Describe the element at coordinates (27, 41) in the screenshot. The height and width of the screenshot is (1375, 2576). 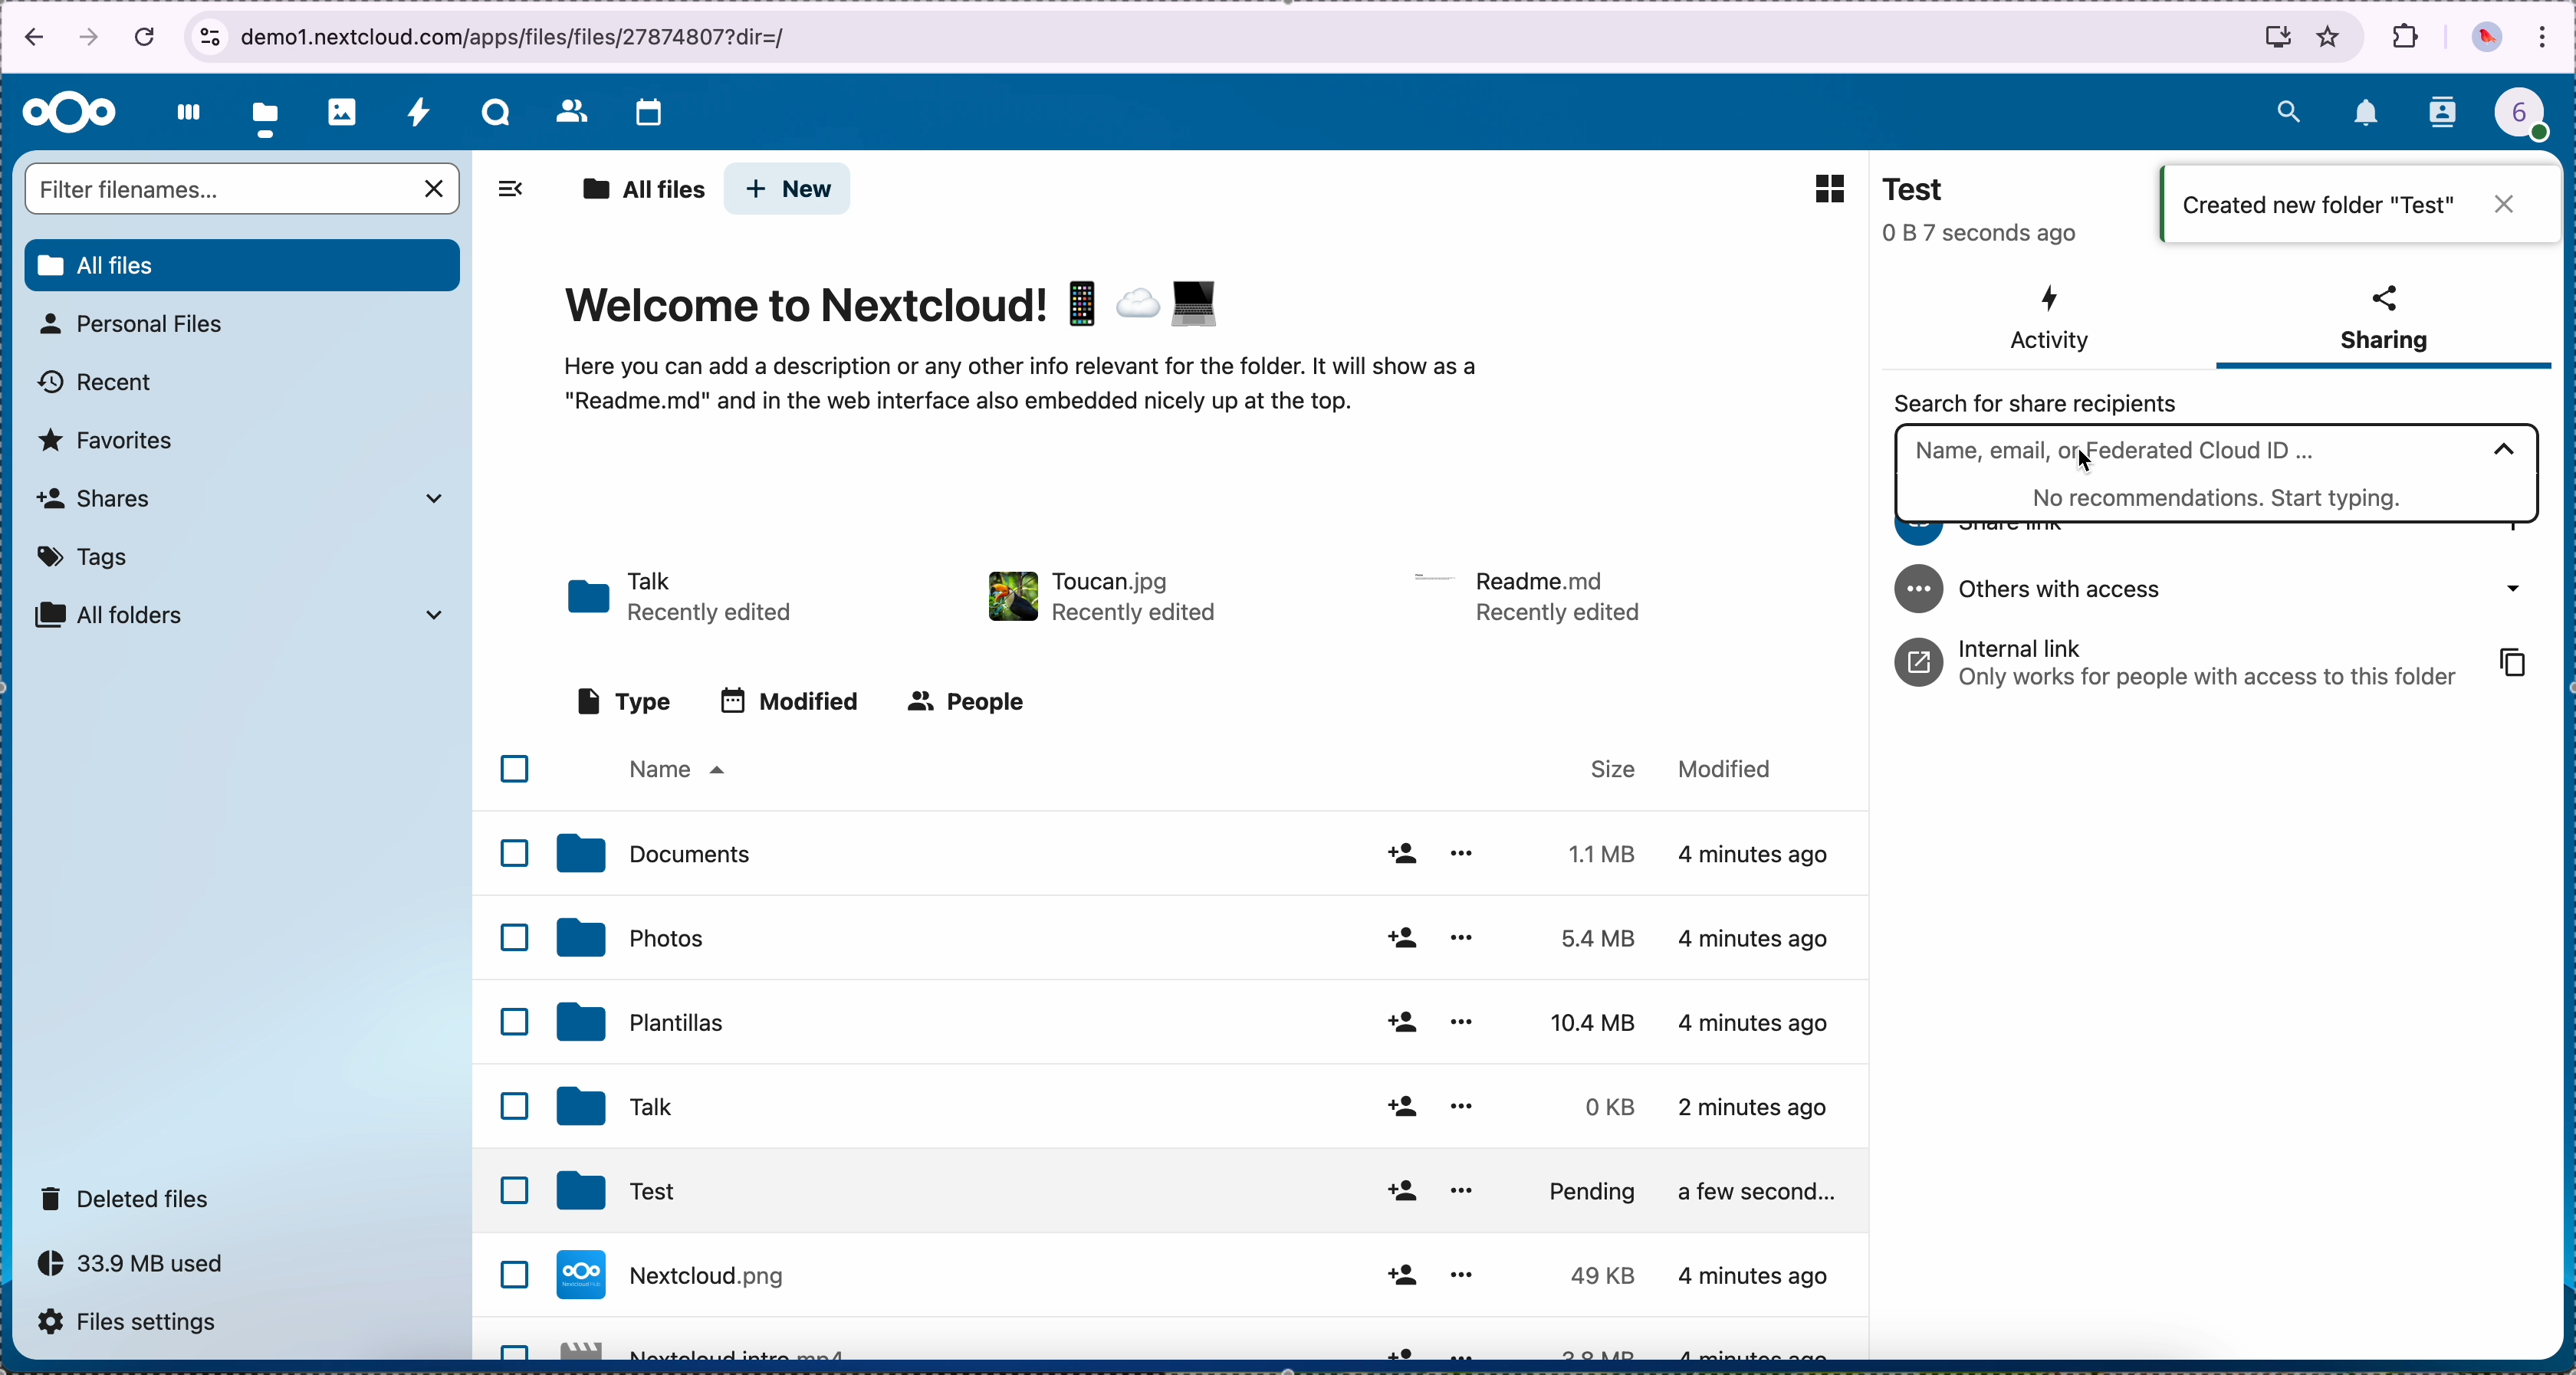
I see `navigate back` at that location.